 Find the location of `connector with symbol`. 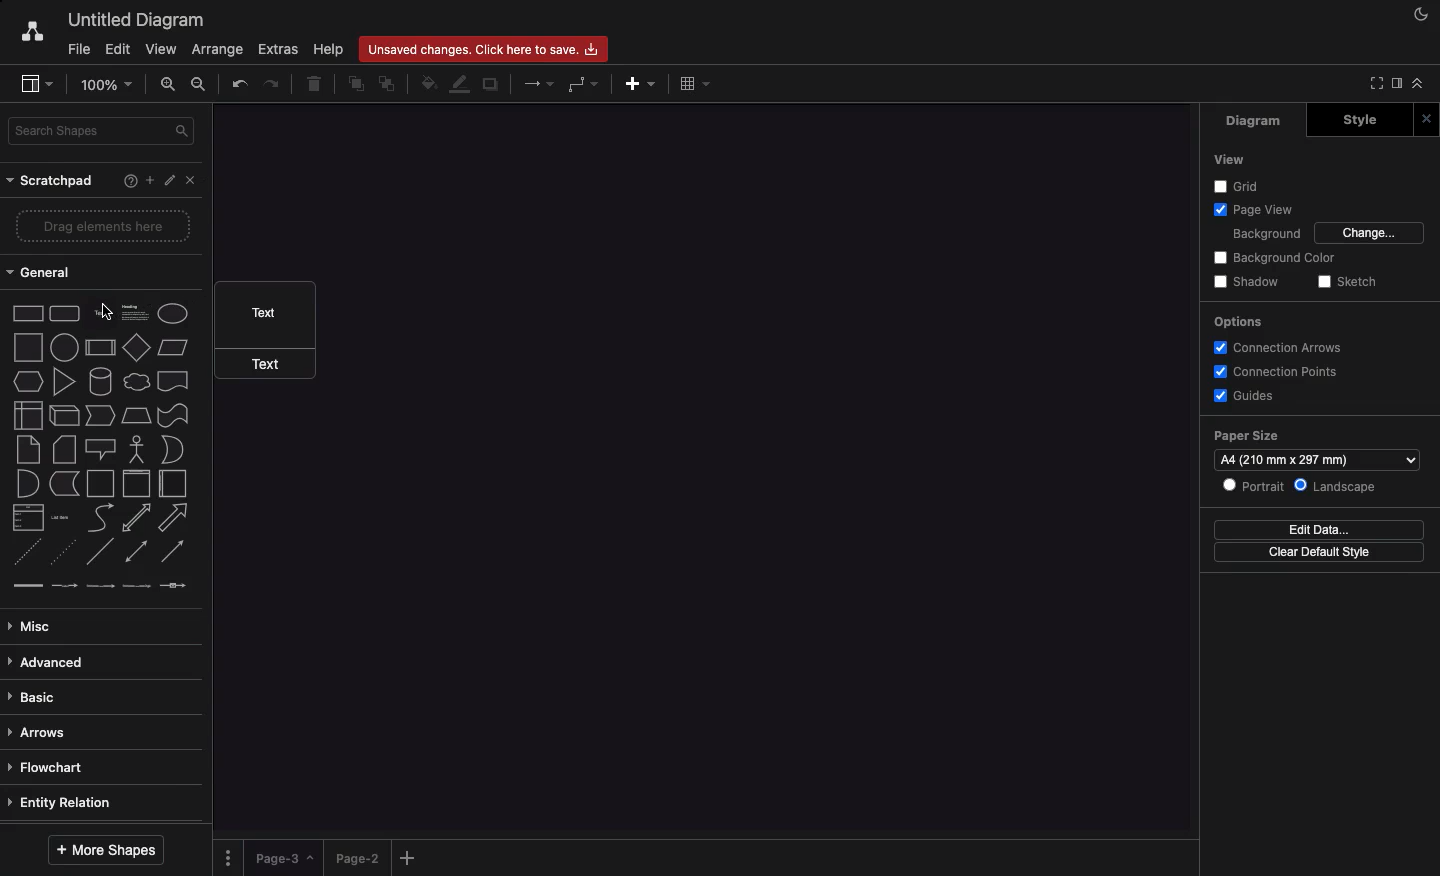

connector with symbol is located at coordinates (176, 585).